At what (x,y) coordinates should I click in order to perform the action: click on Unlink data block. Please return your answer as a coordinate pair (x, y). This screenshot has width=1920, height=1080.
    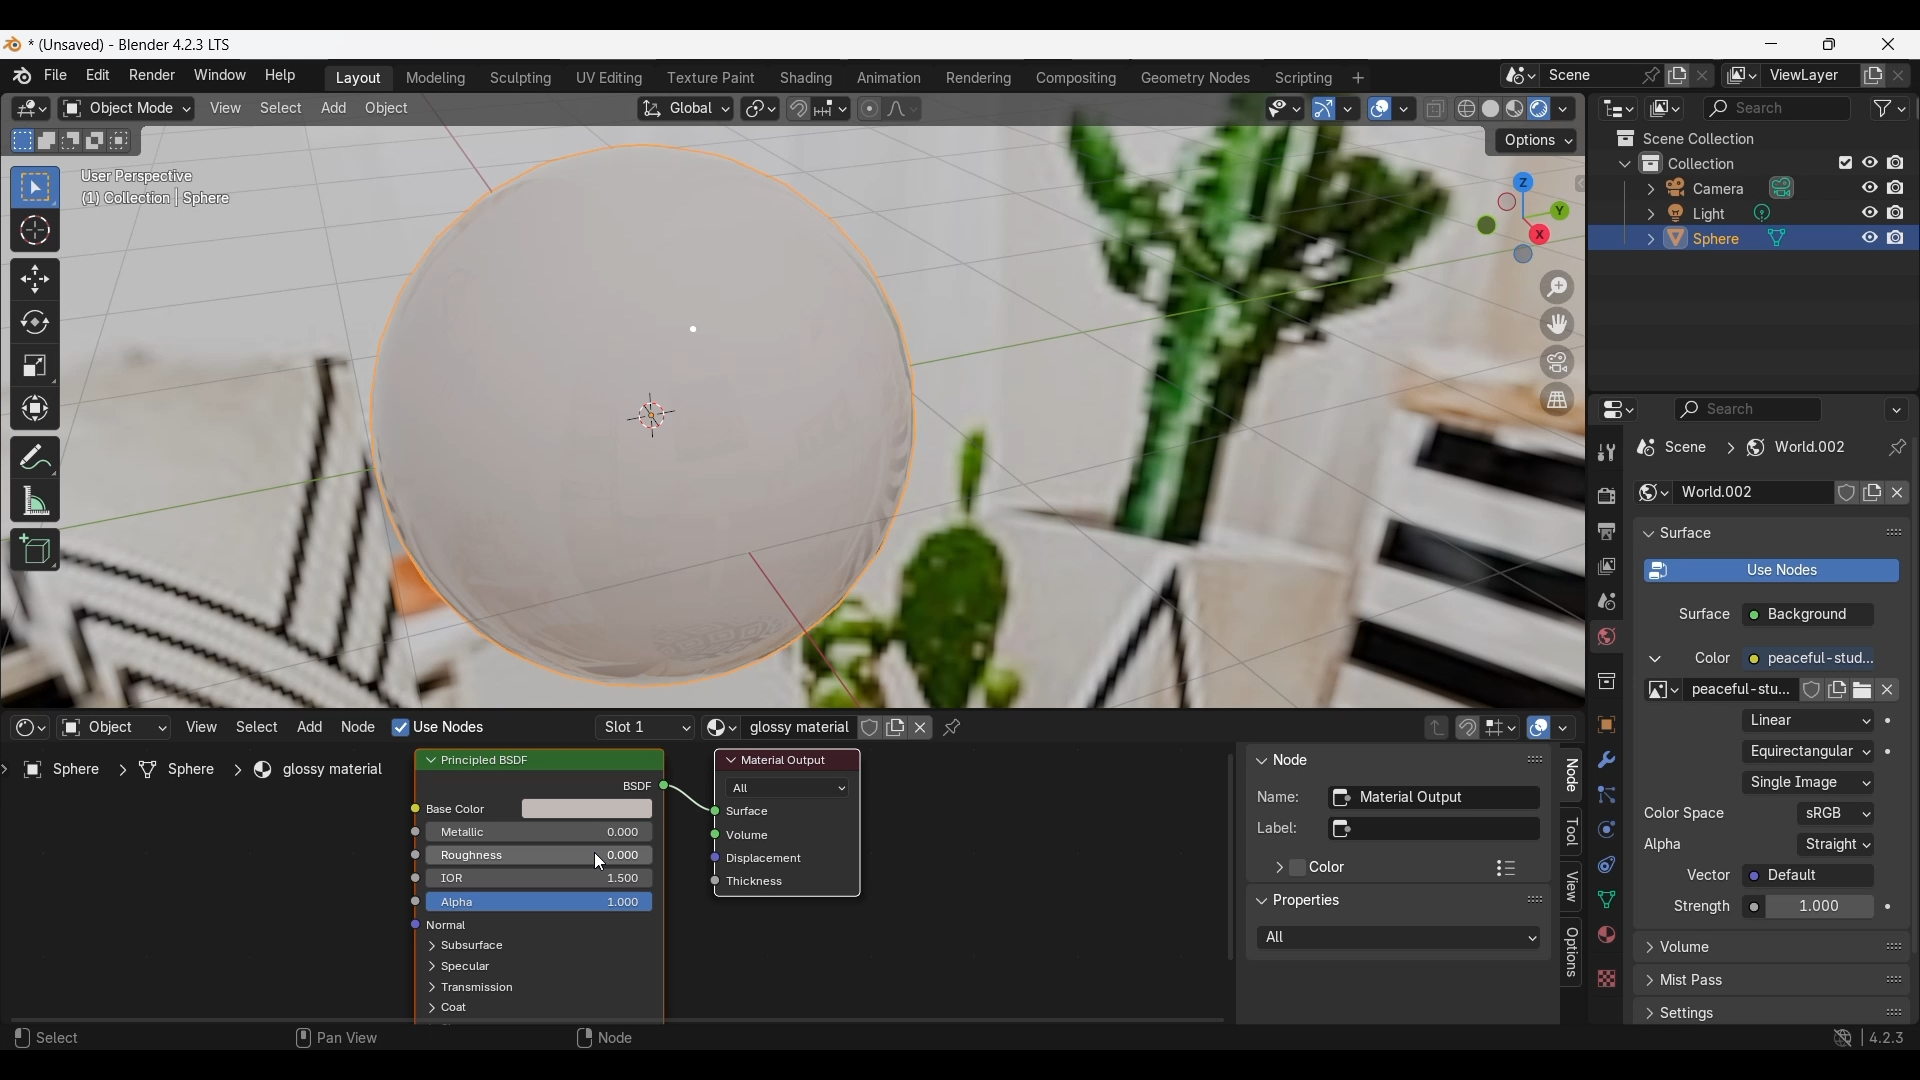
    Looking at the image, I should click on (1887, 690).